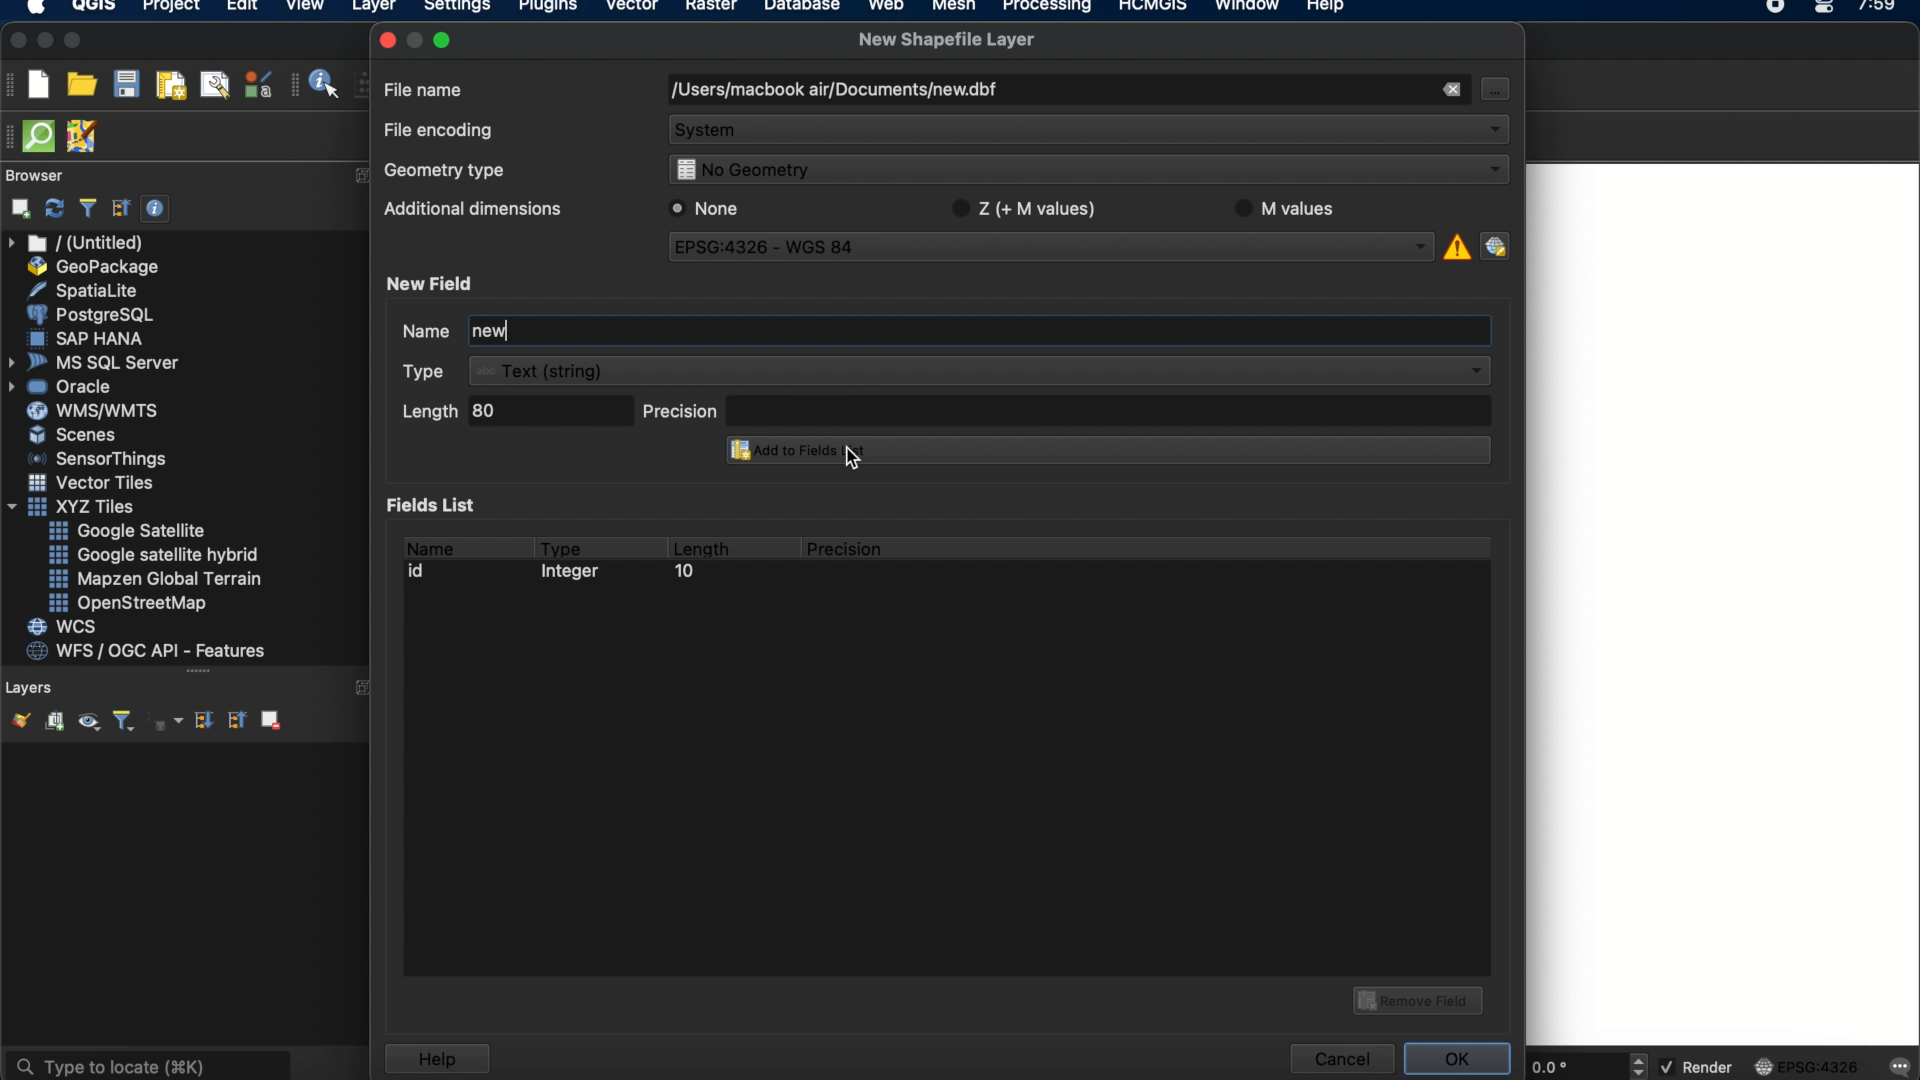 This screenshot has height=1080, width=1920. What do you see at coordinates (1421, 998) in the screenshot?
I see `remove field` at bounding box center [1421, 998].